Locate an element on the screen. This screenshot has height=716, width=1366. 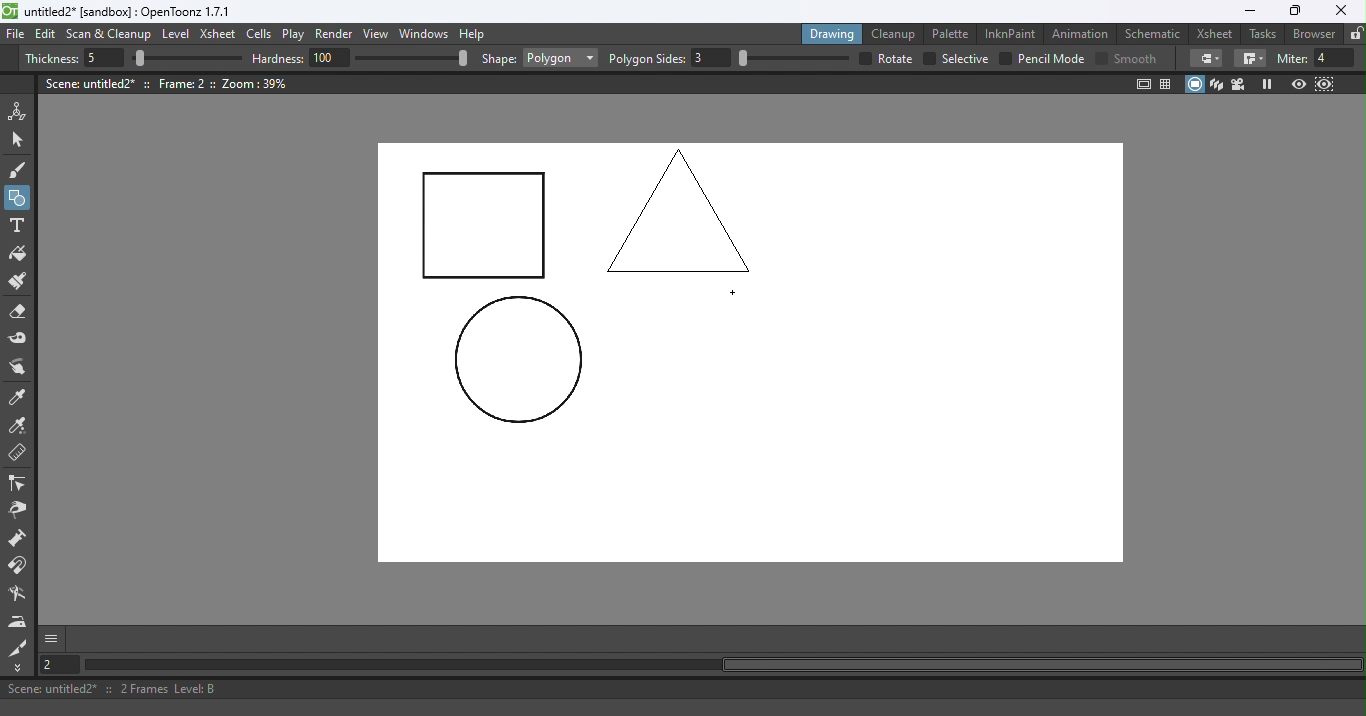
shape is located at coordinates (499, 60).